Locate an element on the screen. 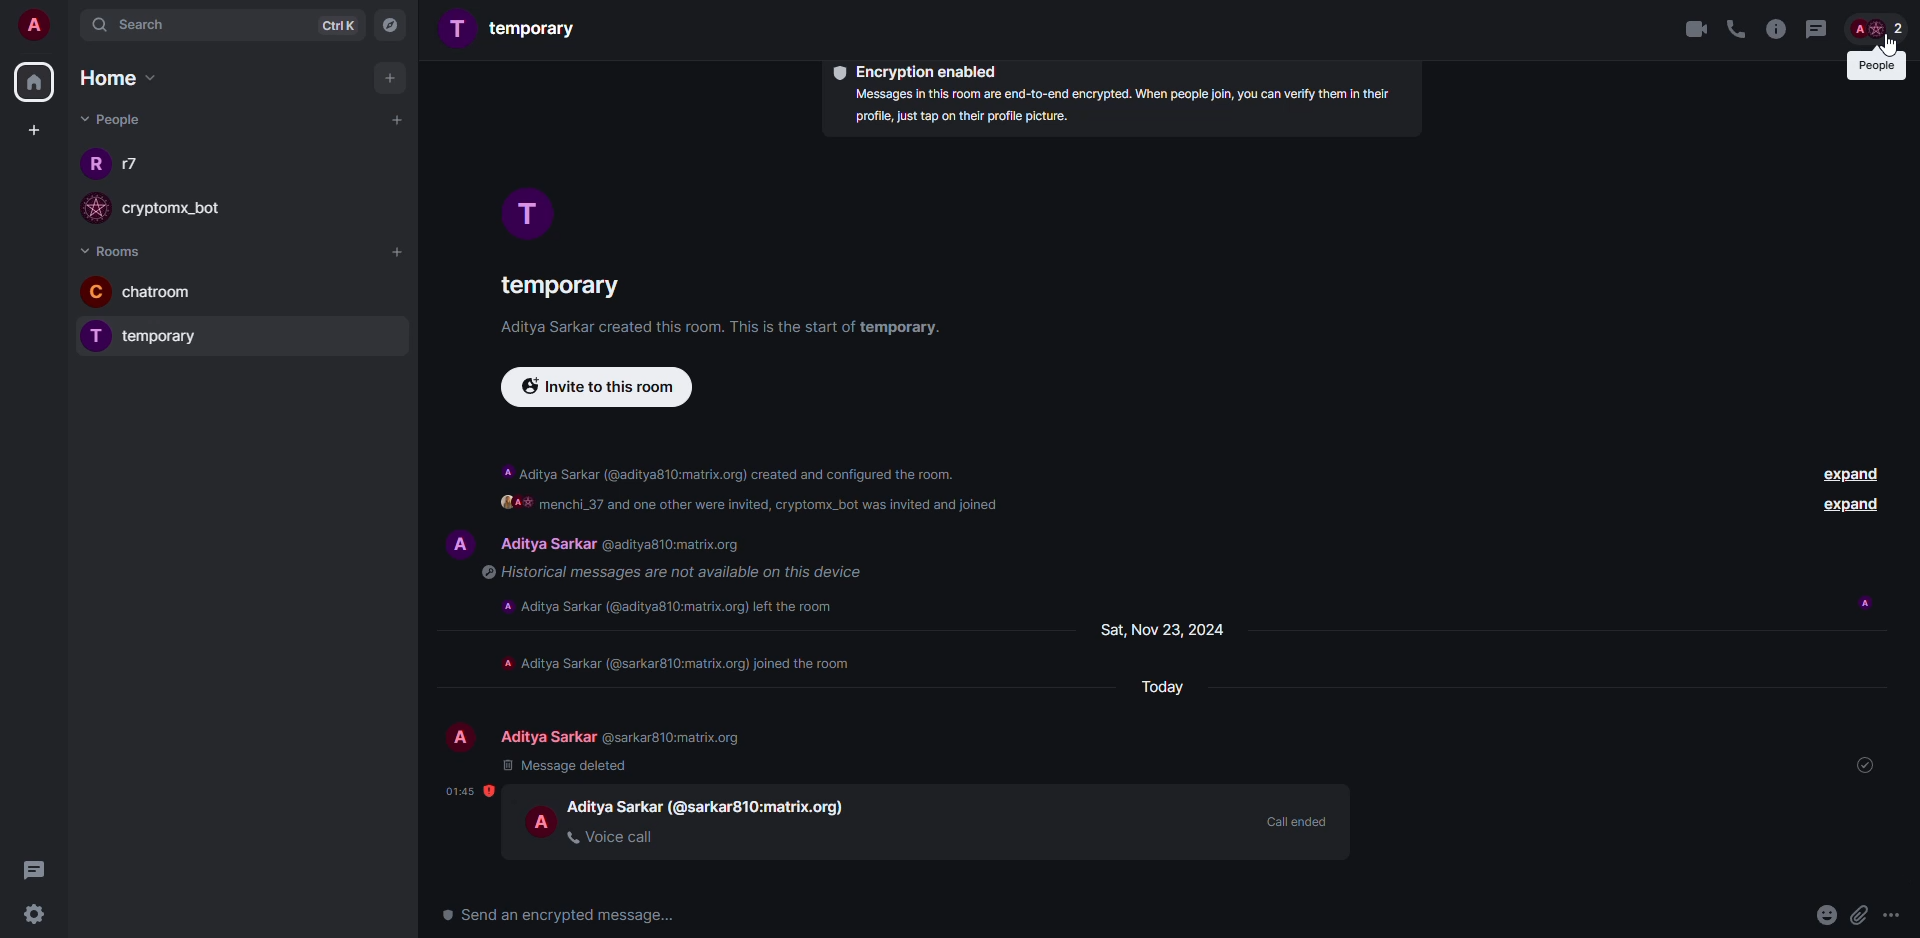 The width and height of the screenshot is (1920, 938). info is located at coordinates (1777, 29).